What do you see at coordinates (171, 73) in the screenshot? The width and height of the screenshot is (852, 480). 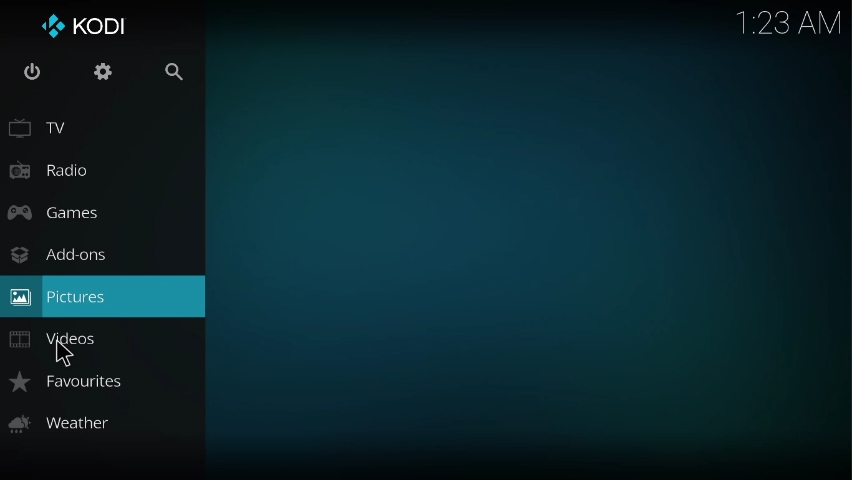 I see `search` at bounding box center [171, 73].